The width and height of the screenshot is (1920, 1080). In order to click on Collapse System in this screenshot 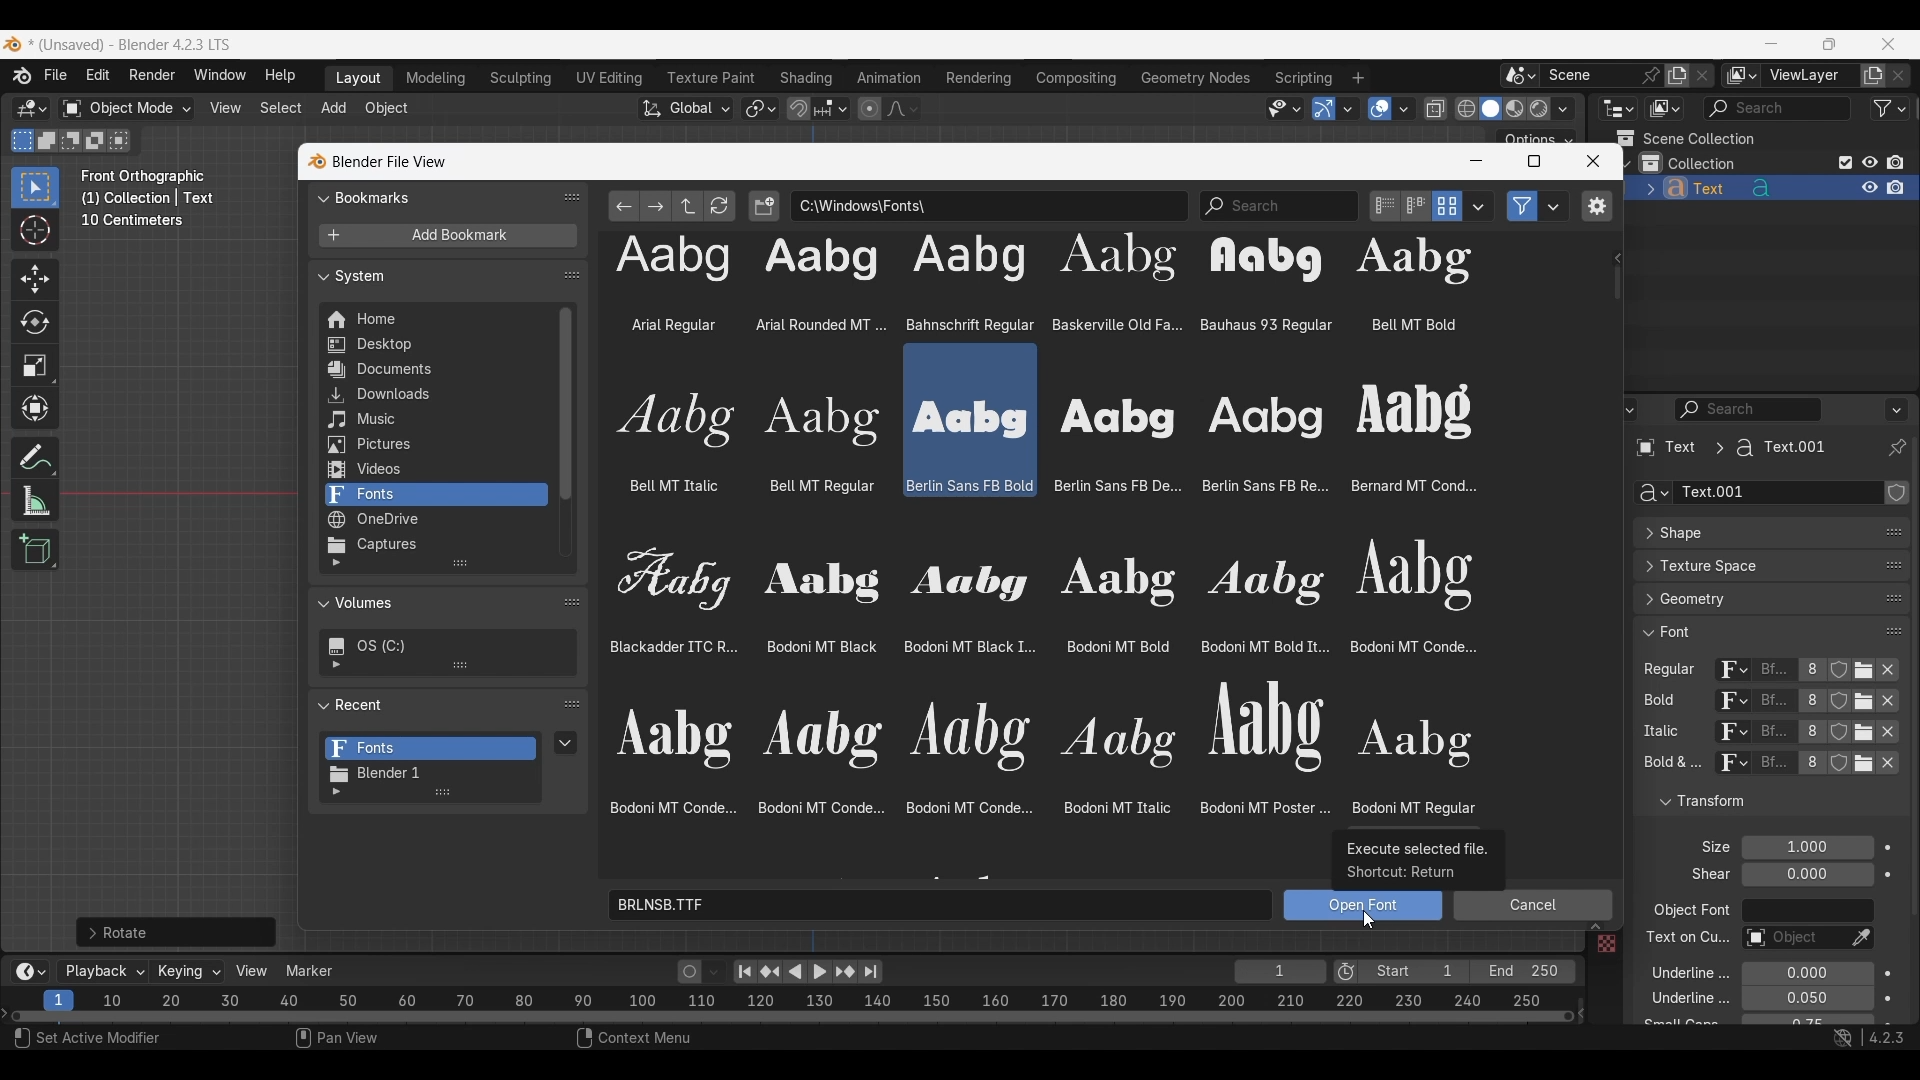, I will do `click(434, 275)`.